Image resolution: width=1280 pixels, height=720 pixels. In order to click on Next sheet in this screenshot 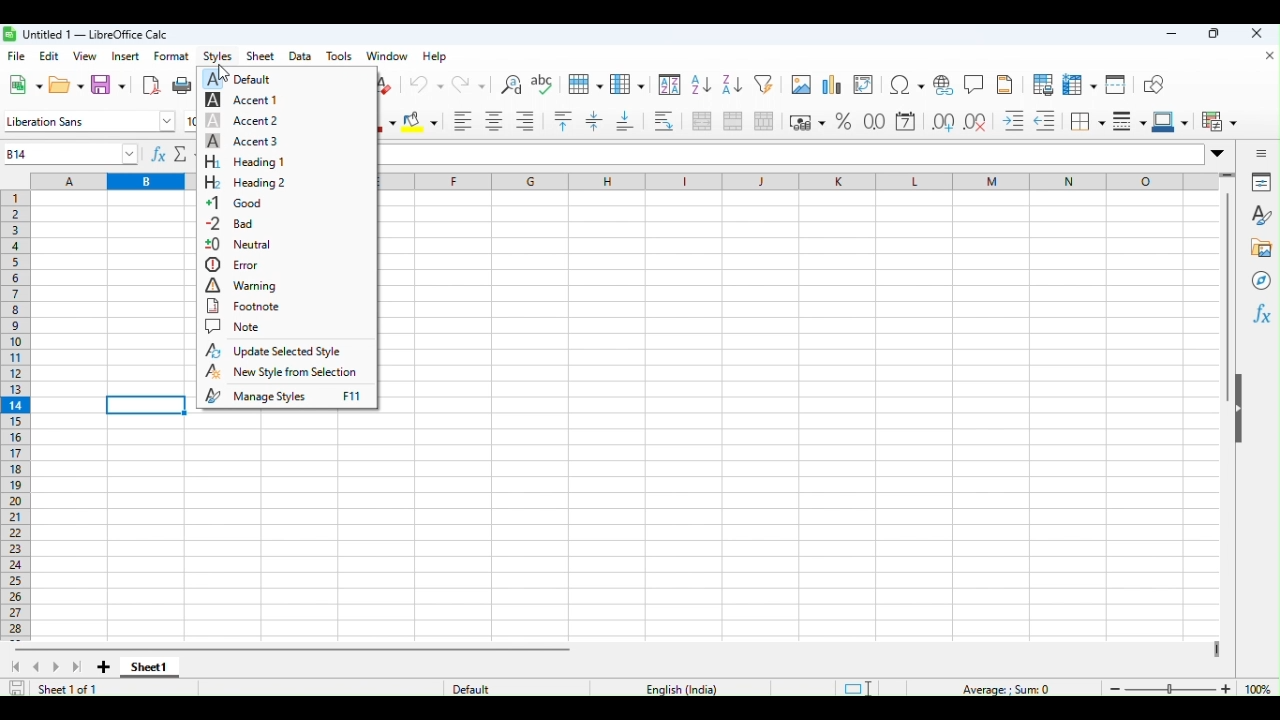, I will do `click(71, 667)`.